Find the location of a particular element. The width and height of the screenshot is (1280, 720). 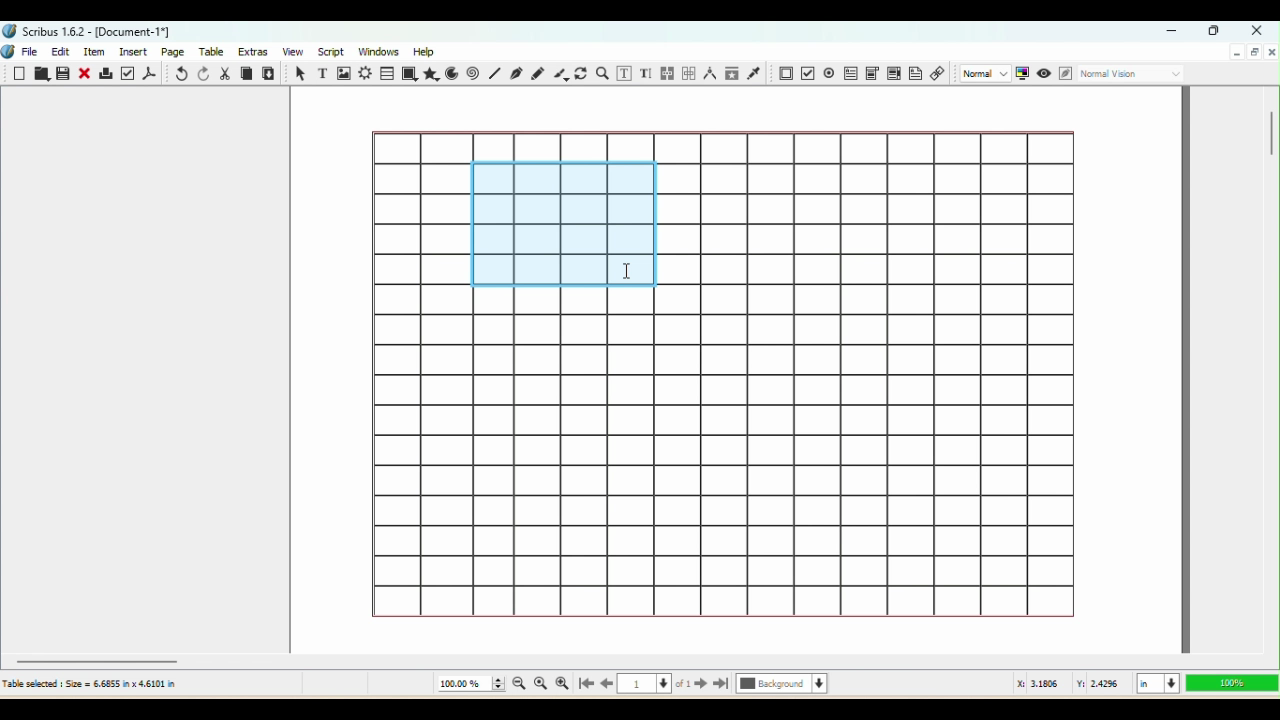

Select the current page is located at coordinates (655, 686).